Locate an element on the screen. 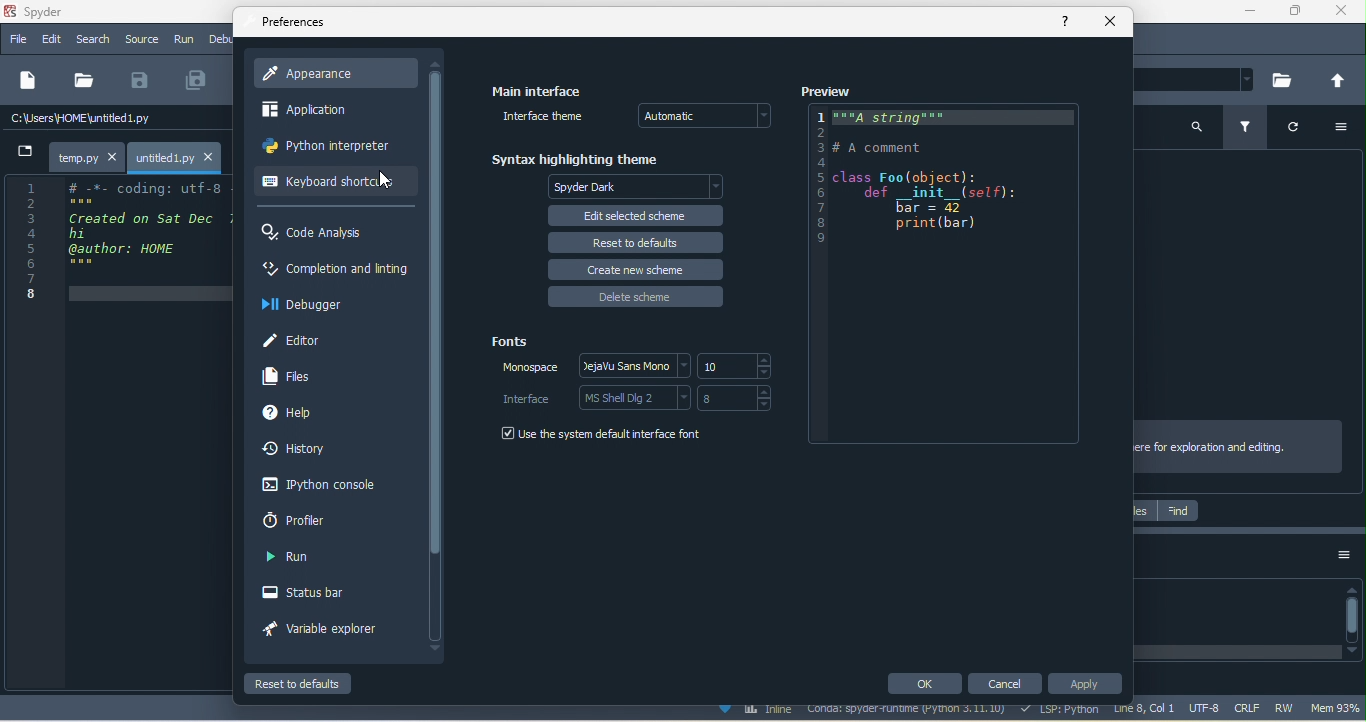  debugger is located at coordinates (310, 305).